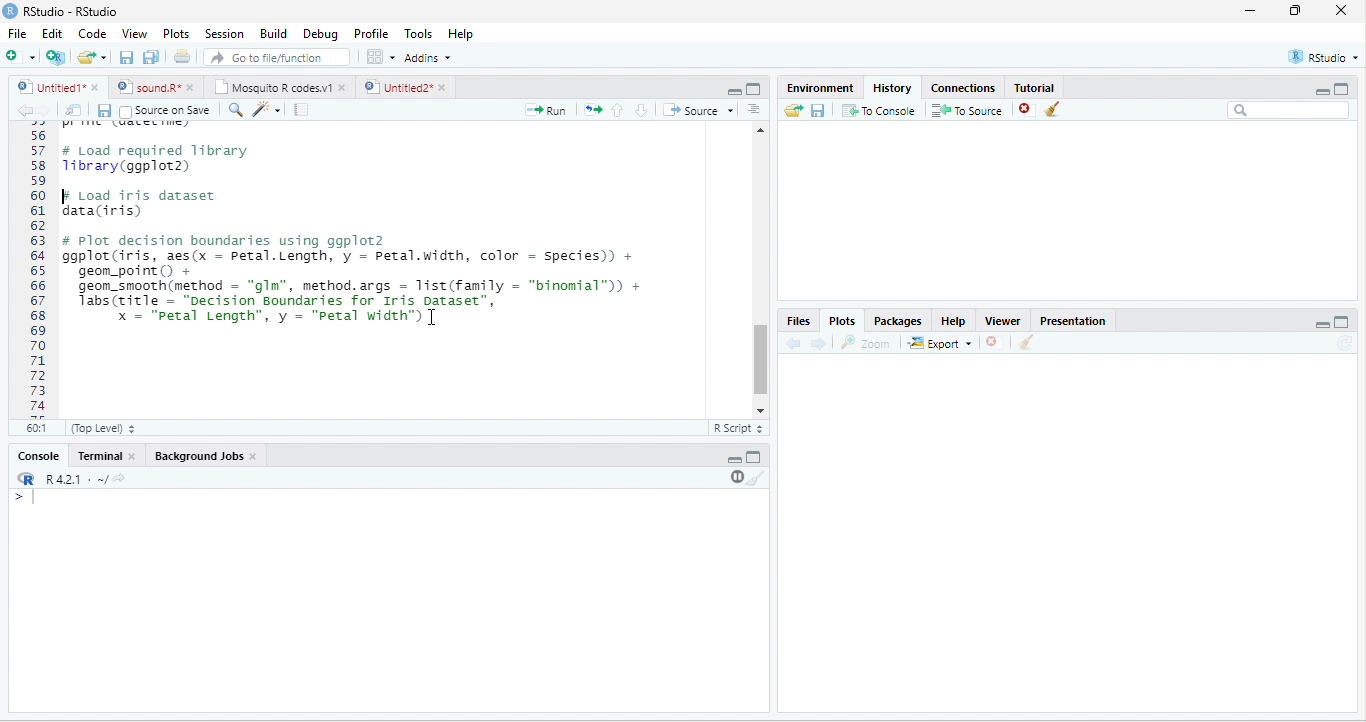  I want to click on close, so click(192, 88).